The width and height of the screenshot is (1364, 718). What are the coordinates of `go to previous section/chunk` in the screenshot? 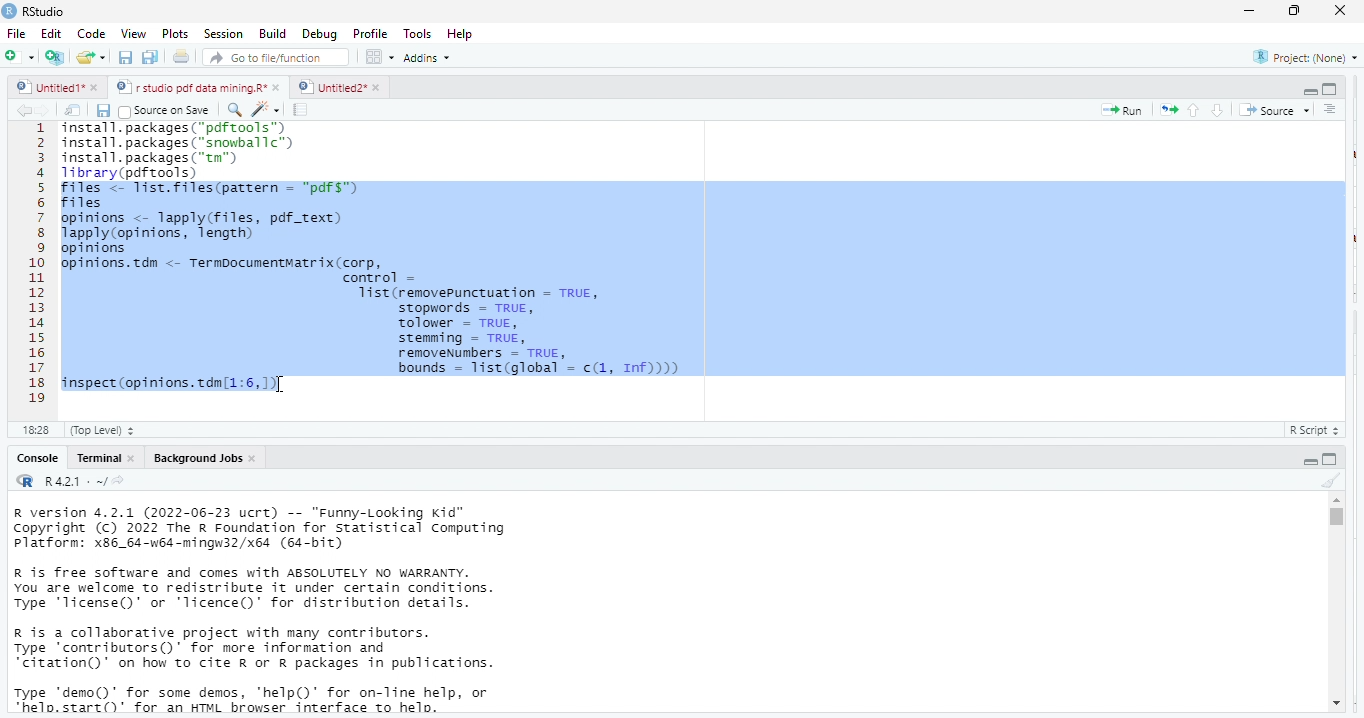 It's located at (1192, 110).